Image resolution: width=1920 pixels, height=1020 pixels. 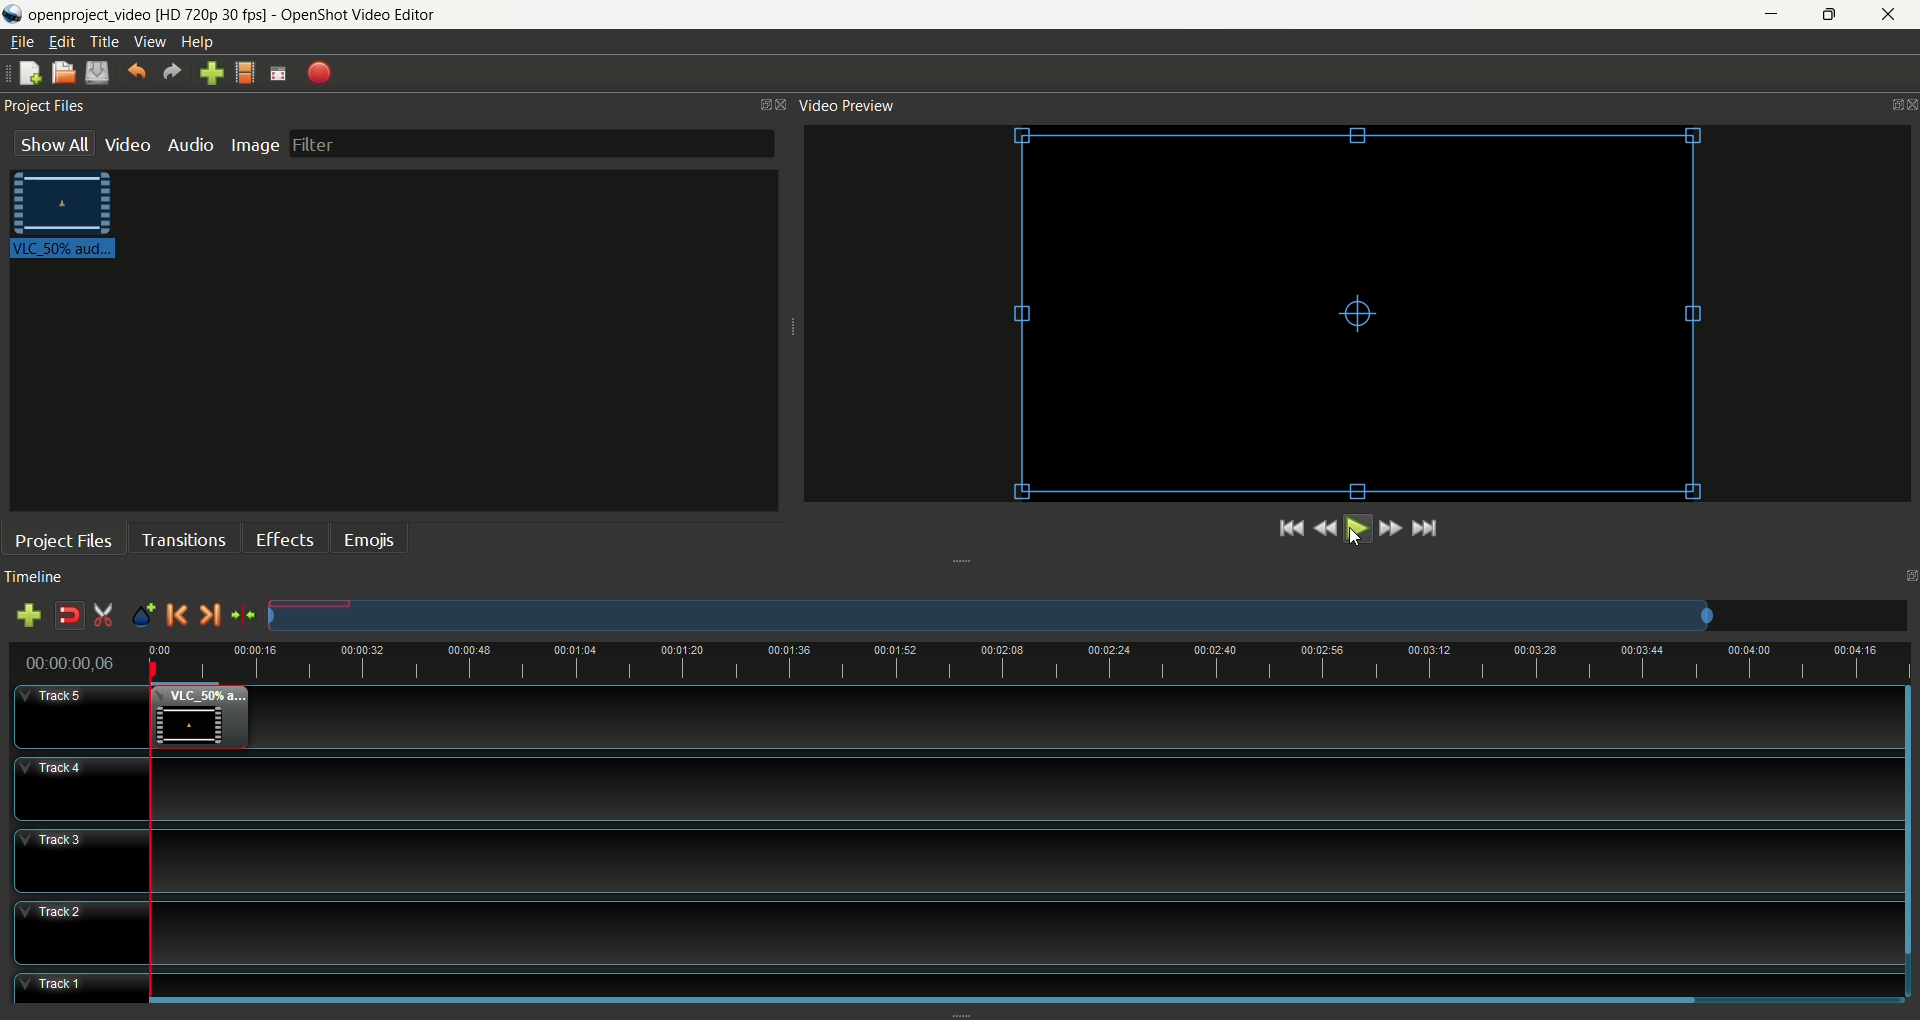 What do you see at coordinates (33, 616) in the screenshot?
I see `add track` at bounding box center [33, 616].